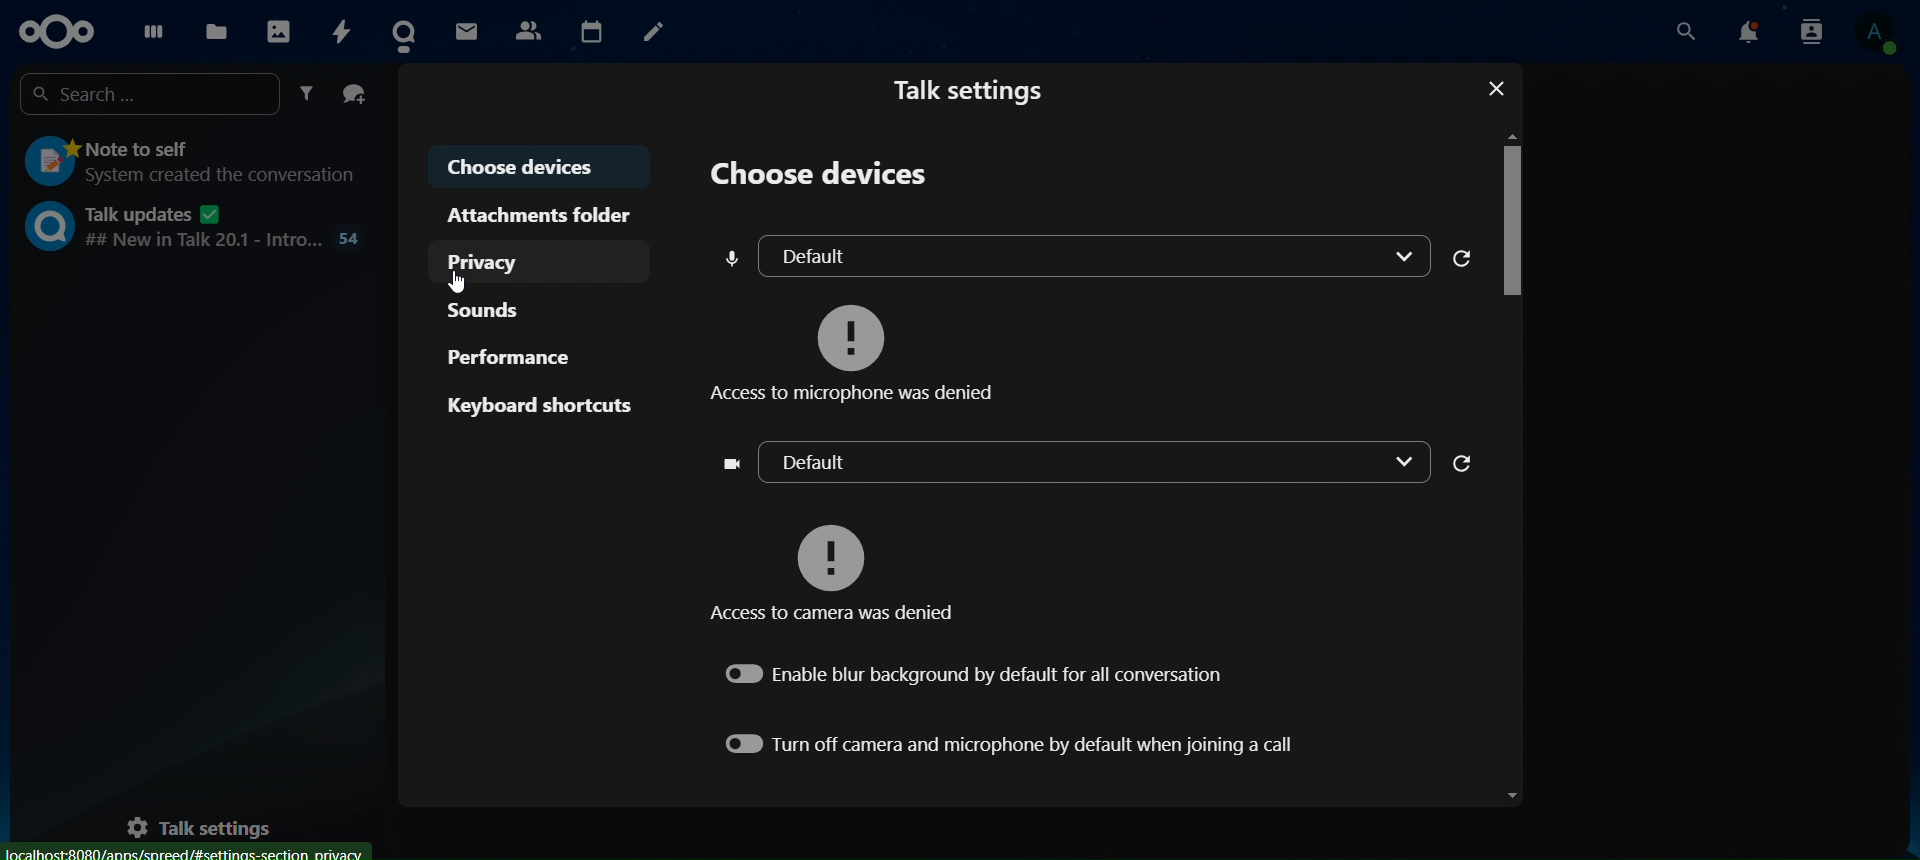 The image size is (1920, 860). I want to click on access to  microphone was denied, so click(852, 348).